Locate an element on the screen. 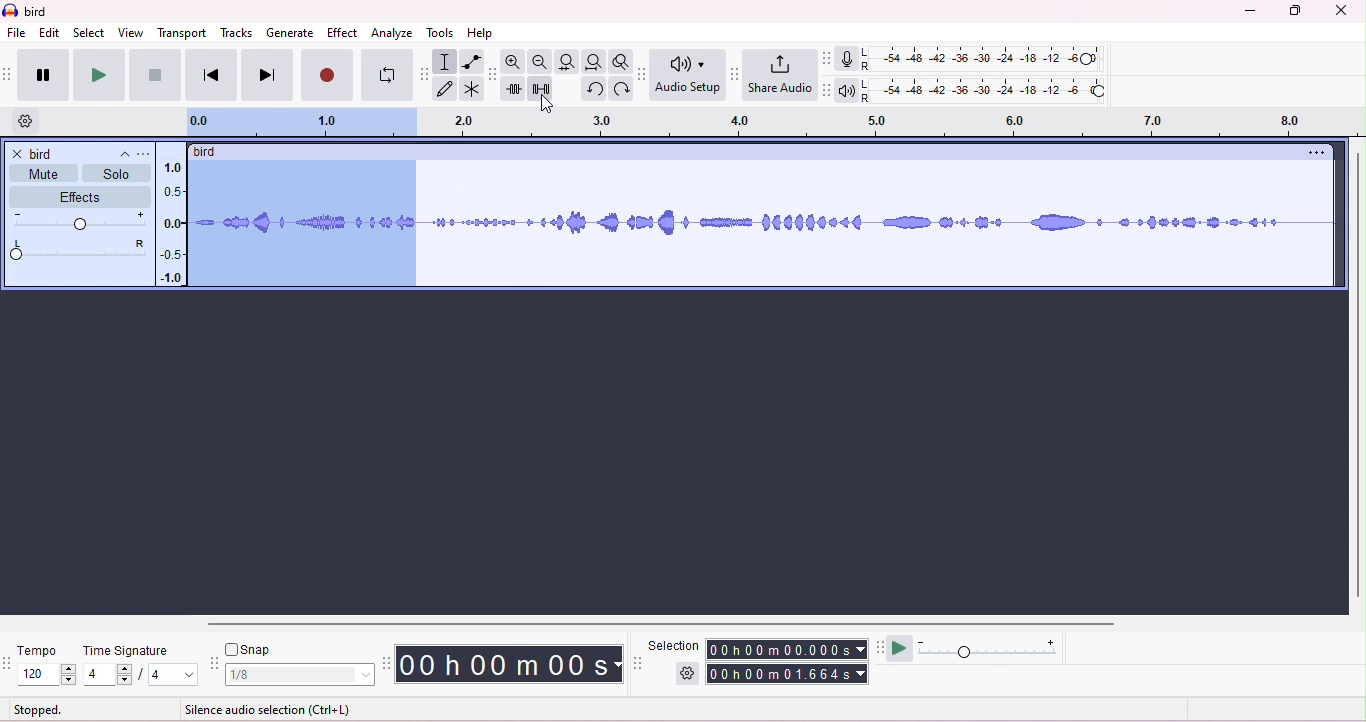  playback meter is located at coordinates (854, 88).